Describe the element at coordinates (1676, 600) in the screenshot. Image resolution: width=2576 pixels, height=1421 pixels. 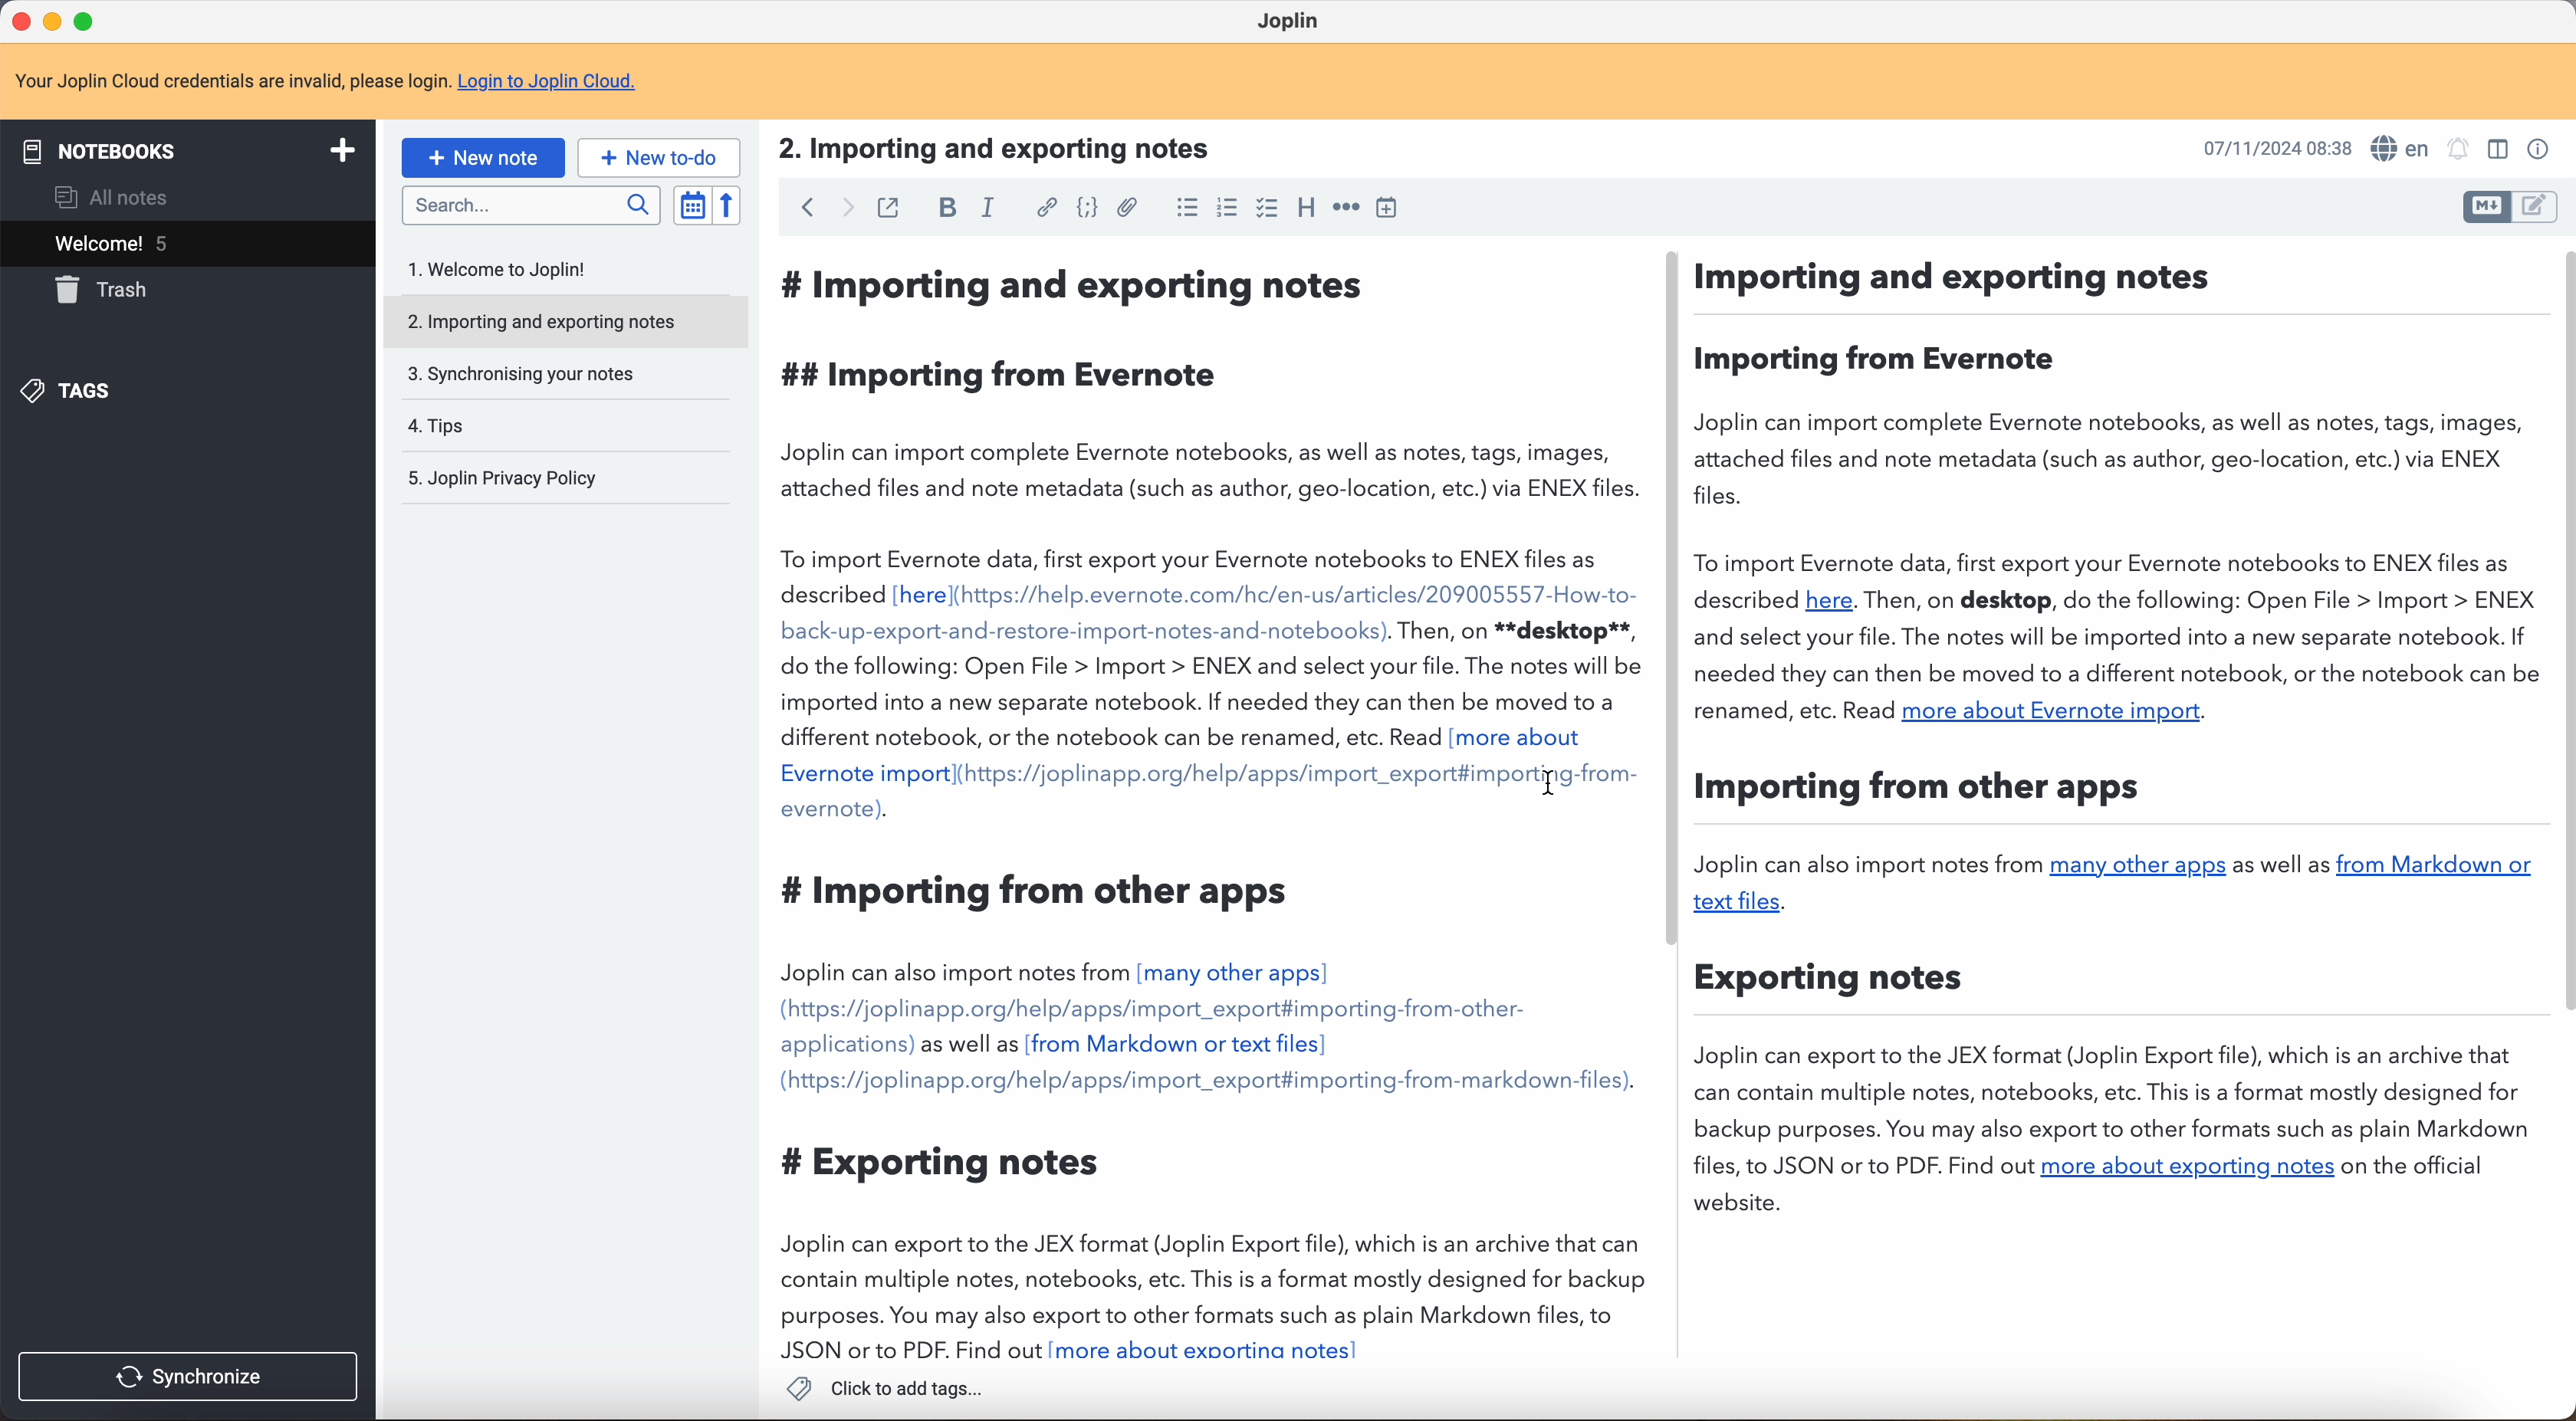
I see `scroll bar` at that location.